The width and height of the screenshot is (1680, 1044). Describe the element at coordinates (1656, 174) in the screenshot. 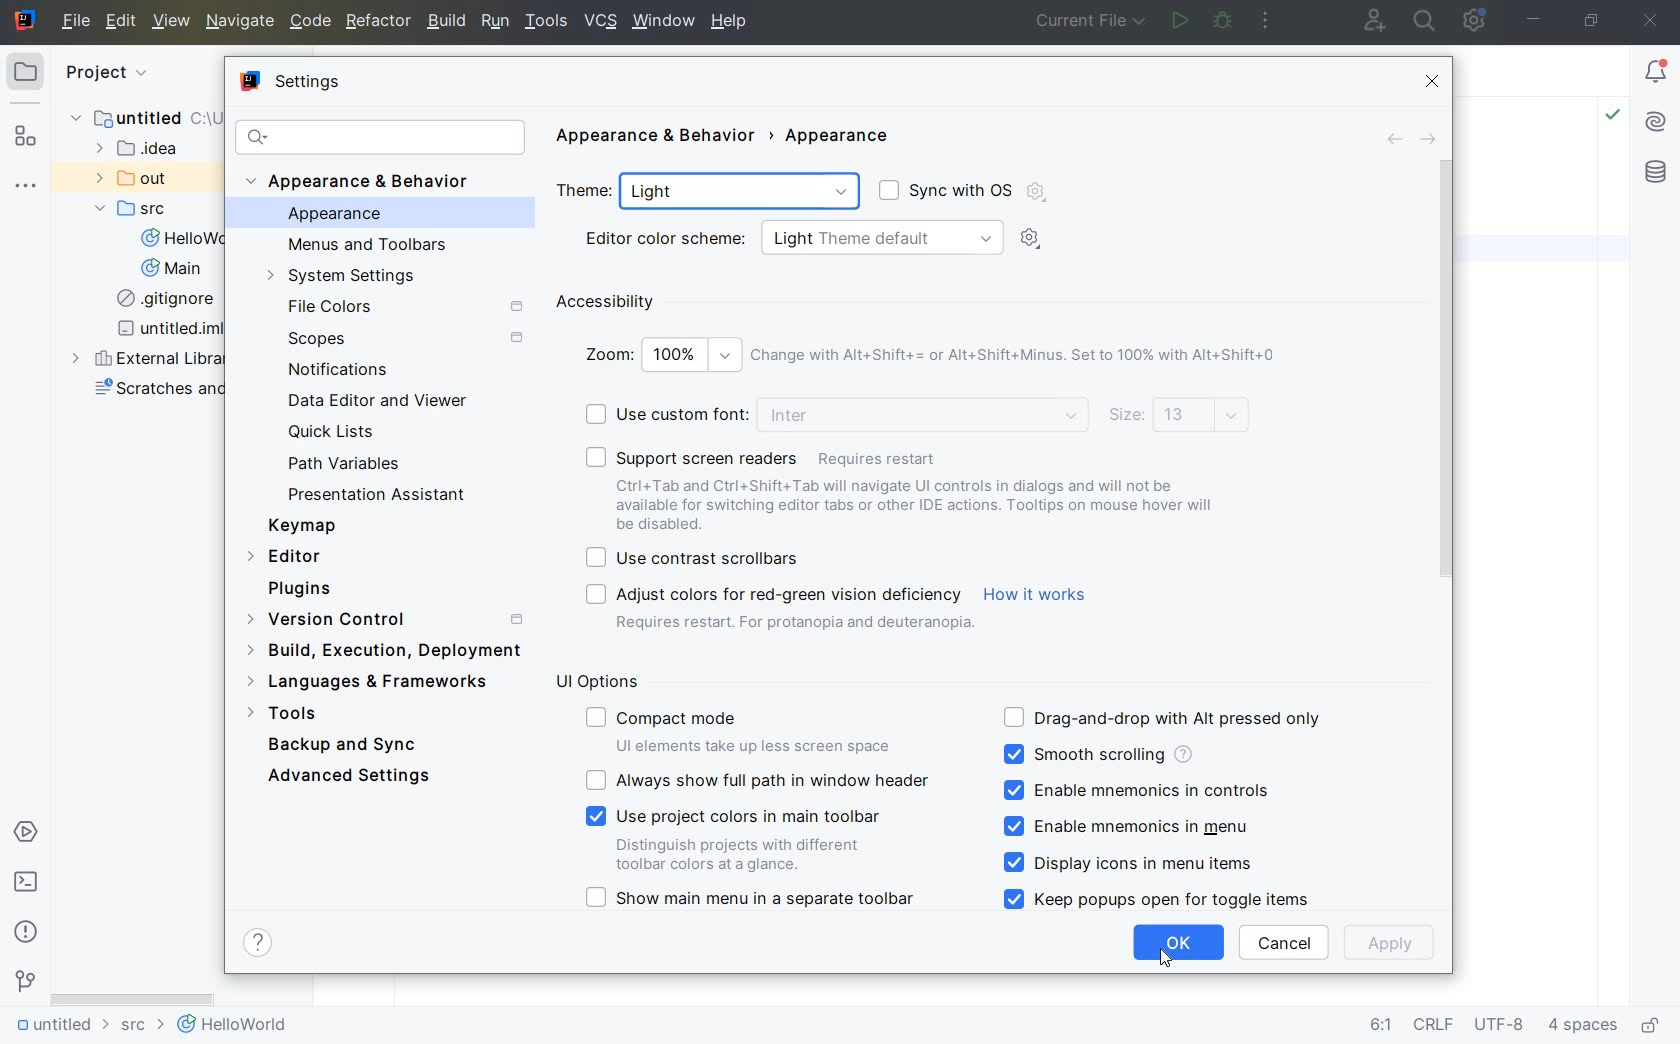

I see `DATABASE` at that location.